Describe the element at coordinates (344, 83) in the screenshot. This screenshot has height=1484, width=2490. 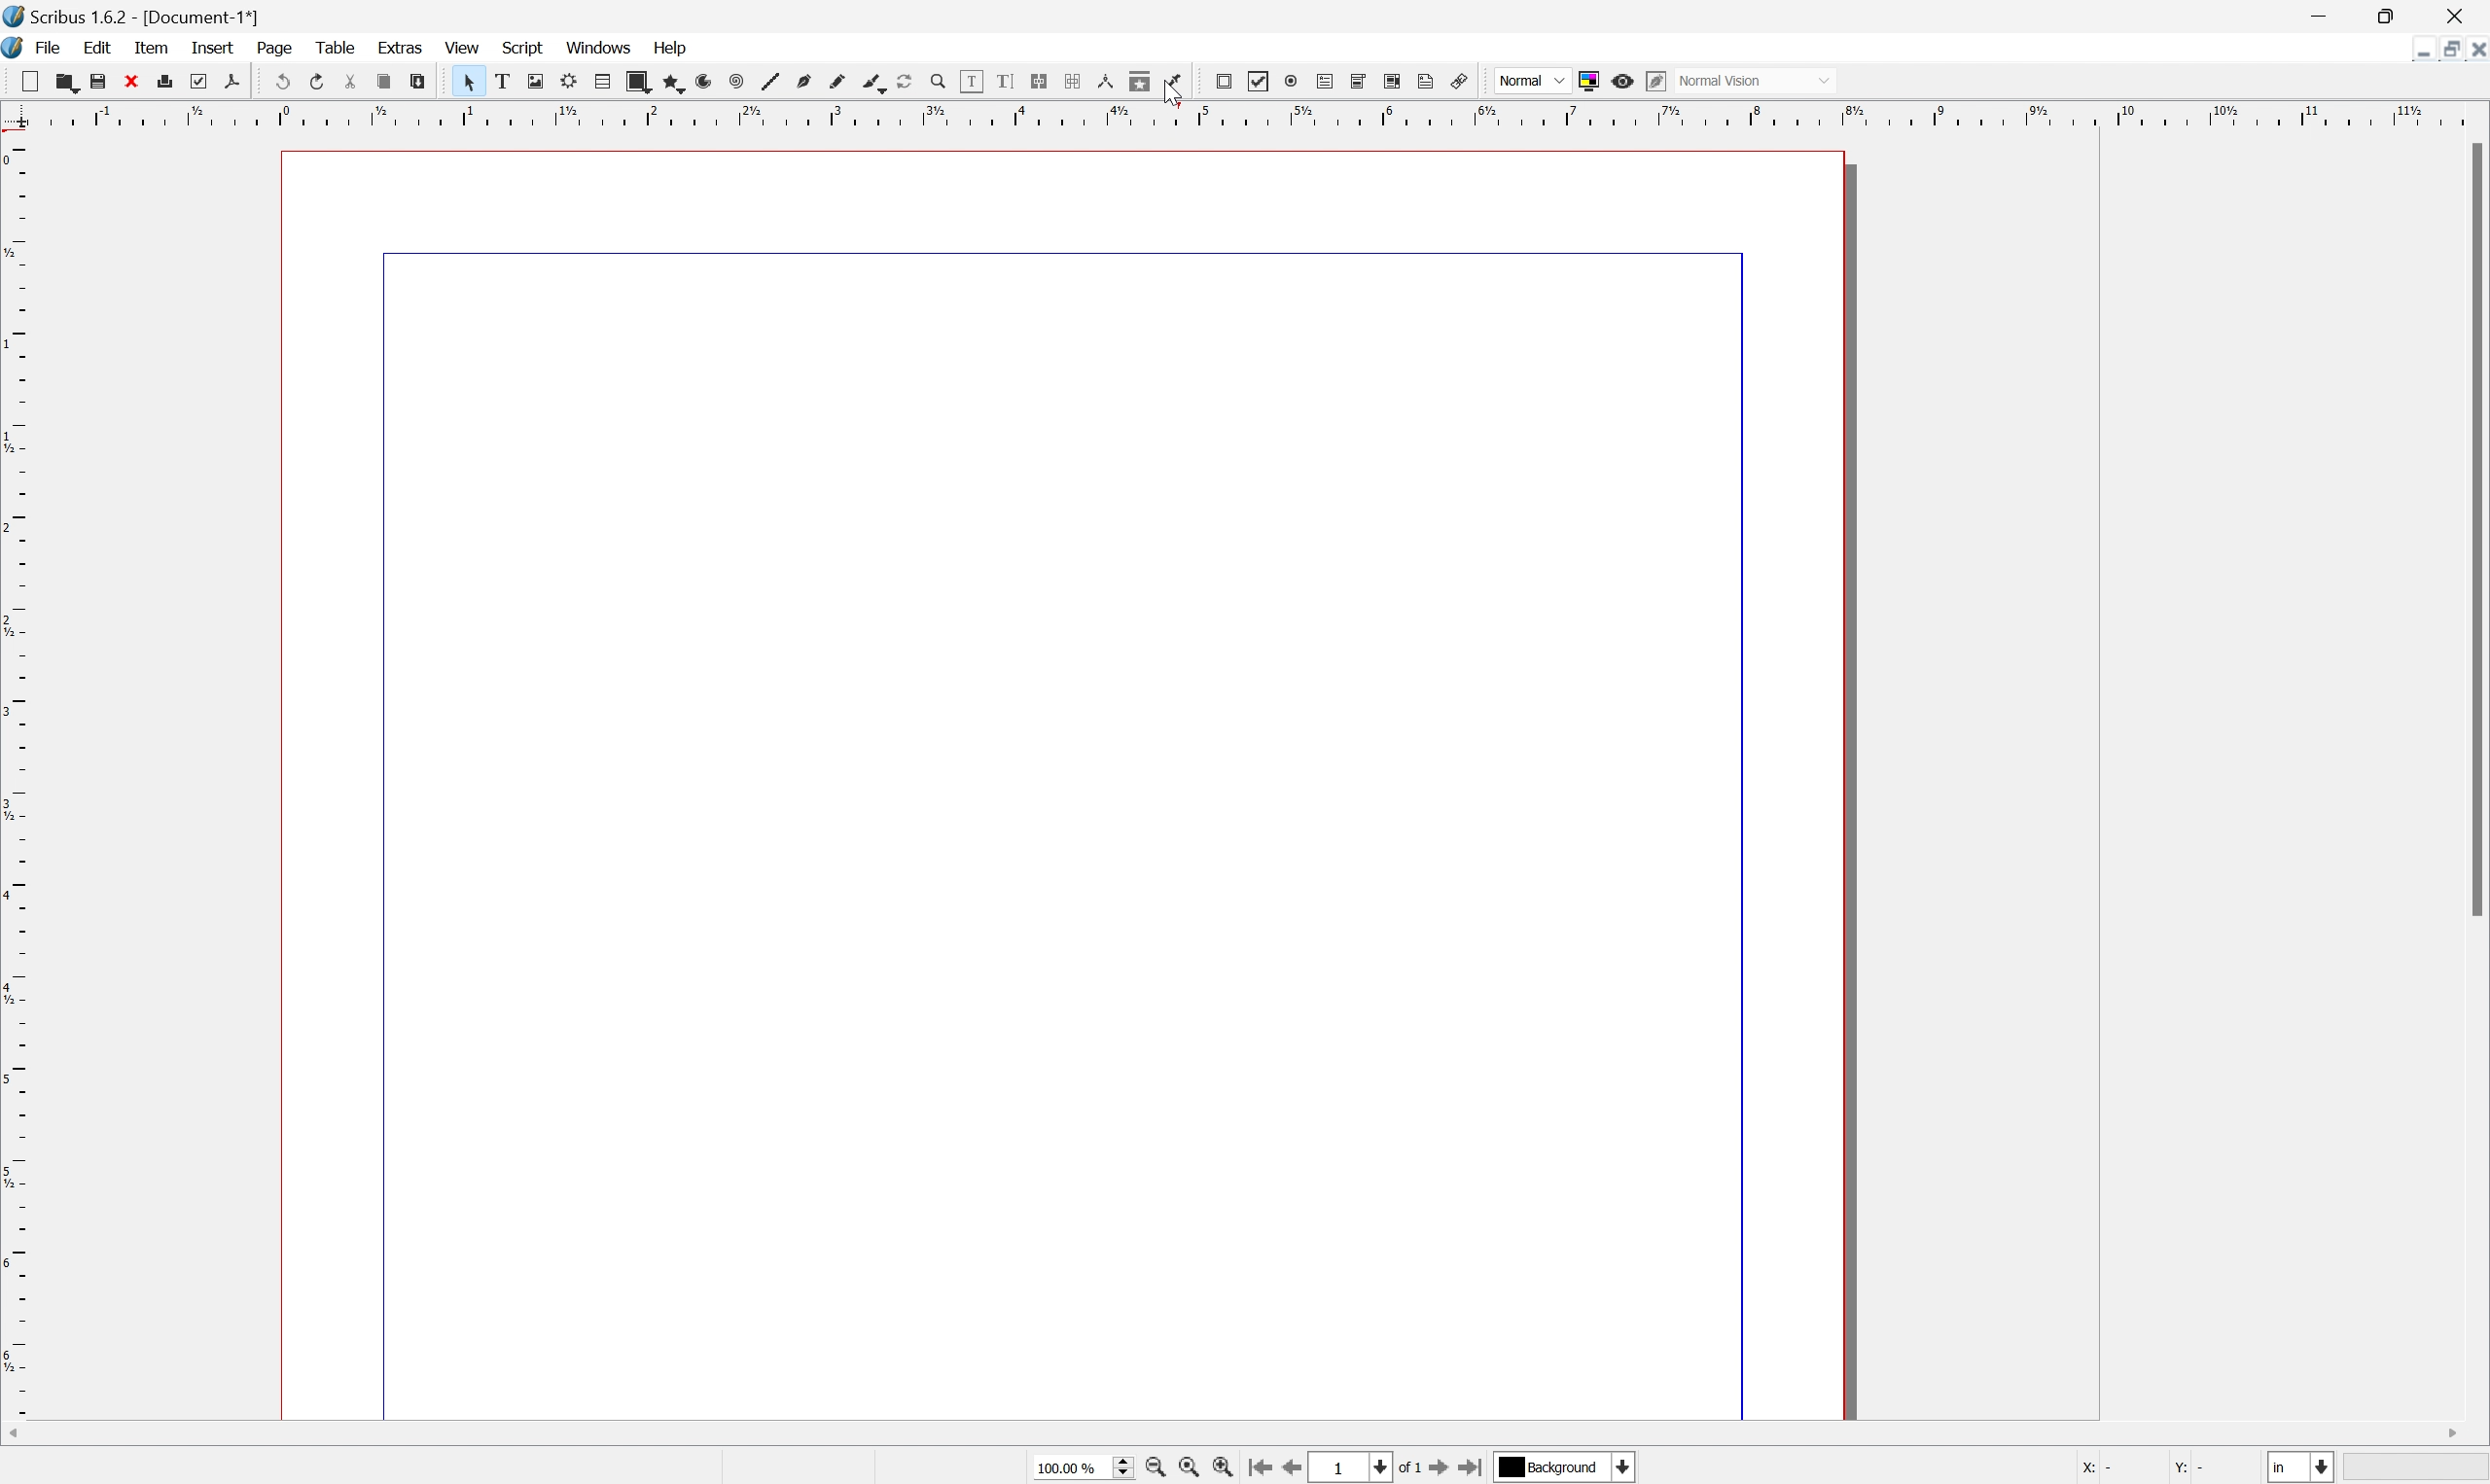
I see `cut` at that location.